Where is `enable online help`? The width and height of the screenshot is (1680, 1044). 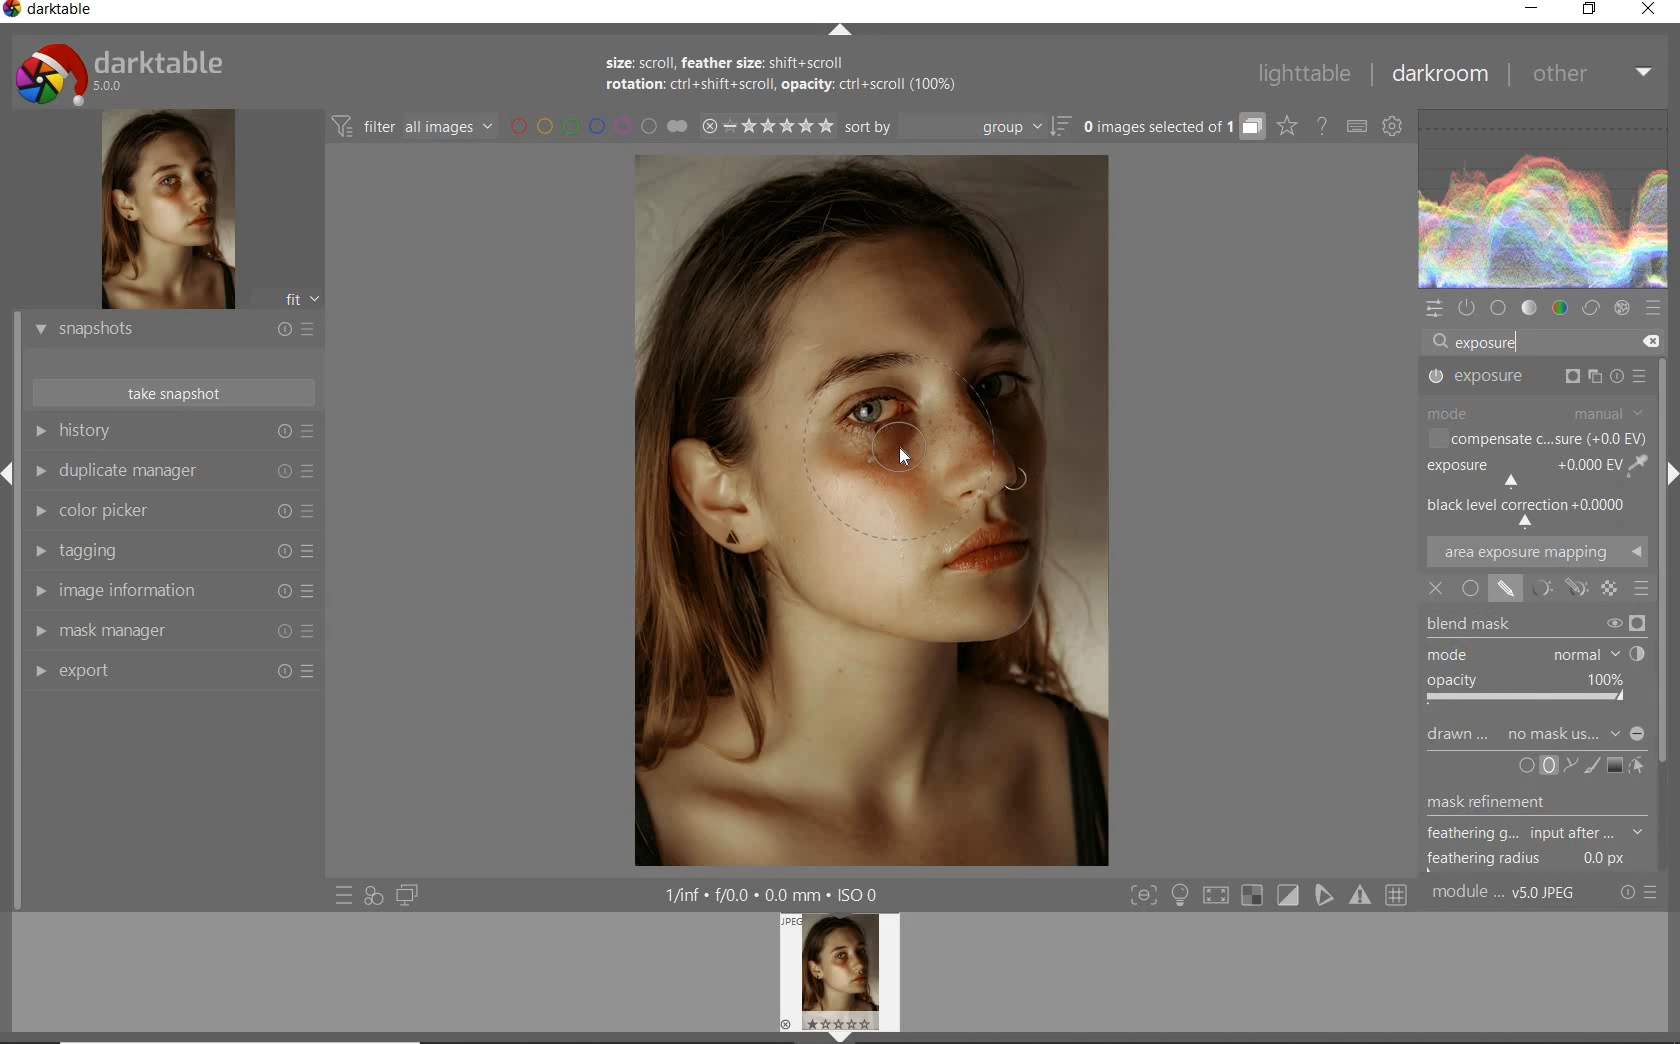 enable online help is located at coordinates (1322, 128).